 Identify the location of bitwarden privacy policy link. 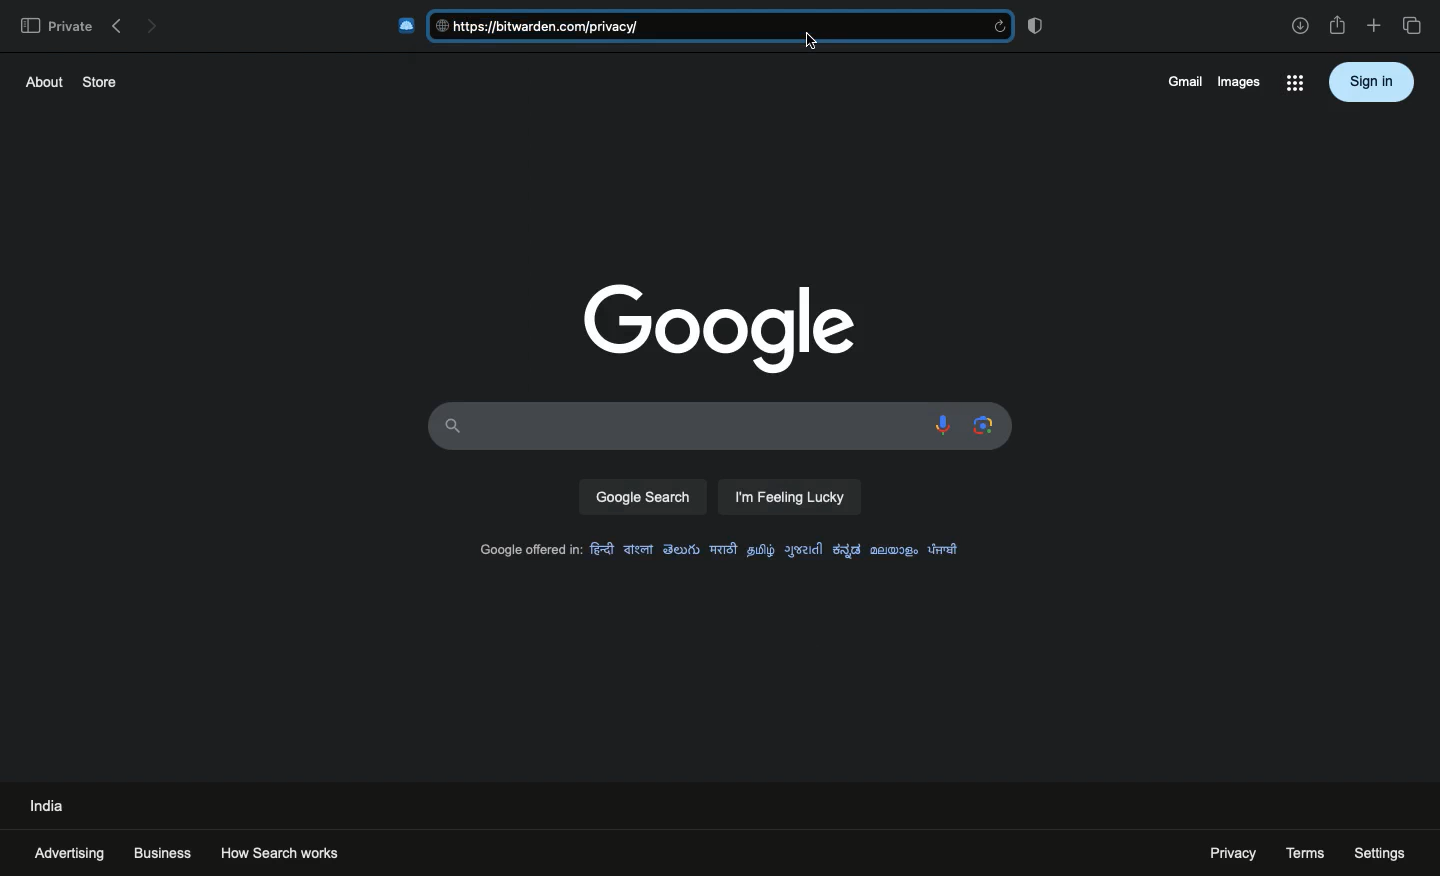
(715, 28).